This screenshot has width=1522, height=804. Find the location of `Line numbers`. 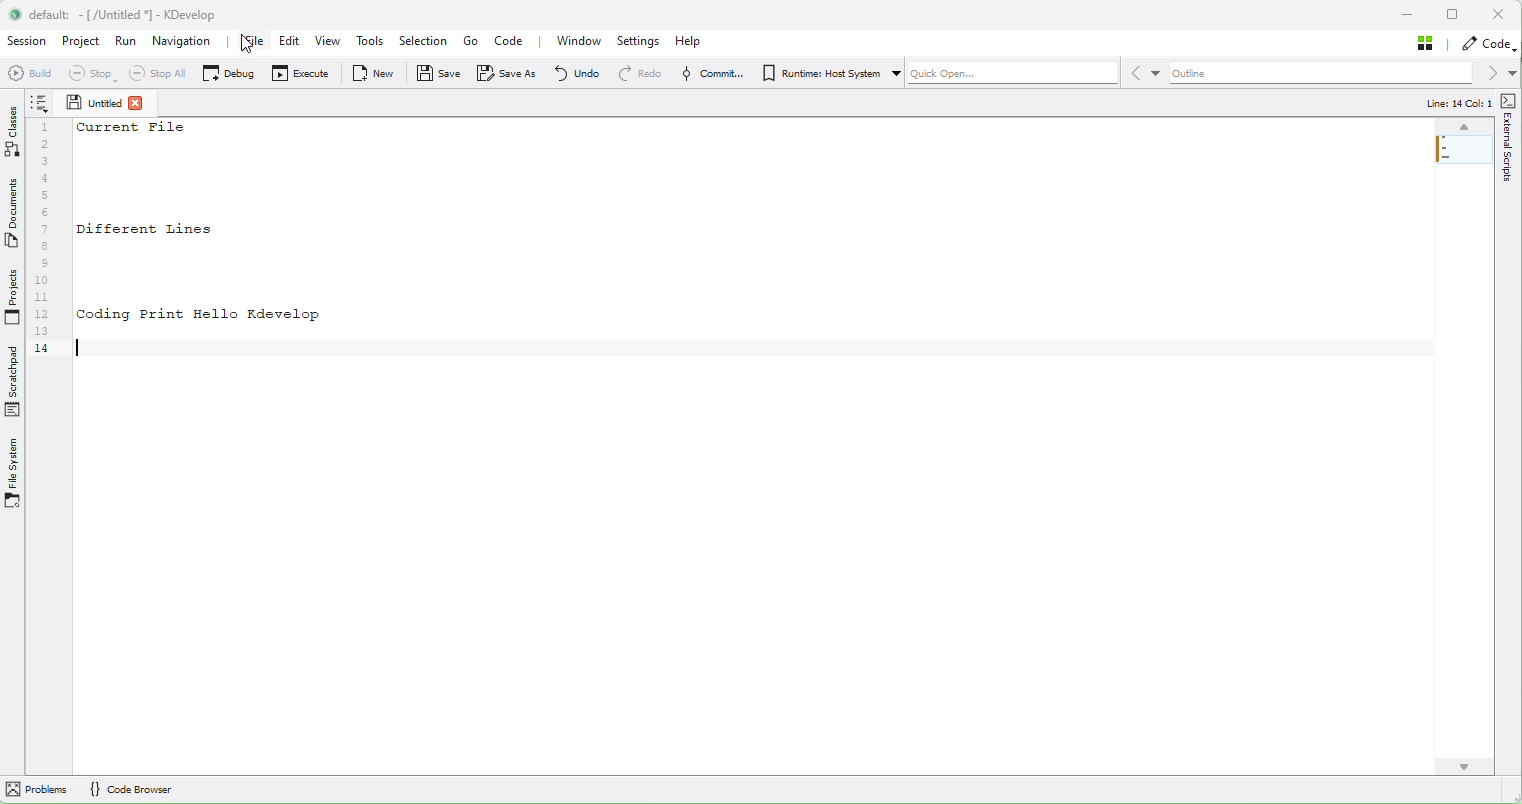

Line numbers is located at coordinates (47, 240).